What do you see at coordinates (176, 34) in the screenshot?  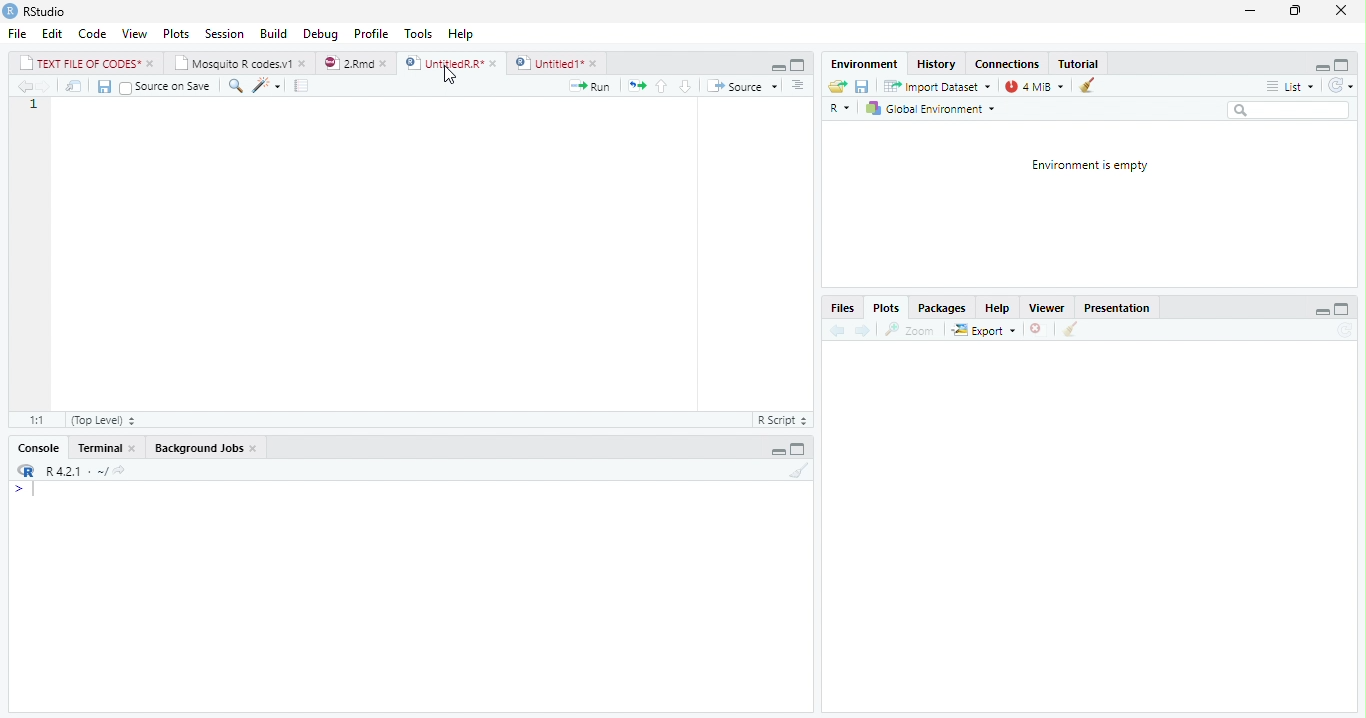 I see `Plots` at bounding box center [176, 34].